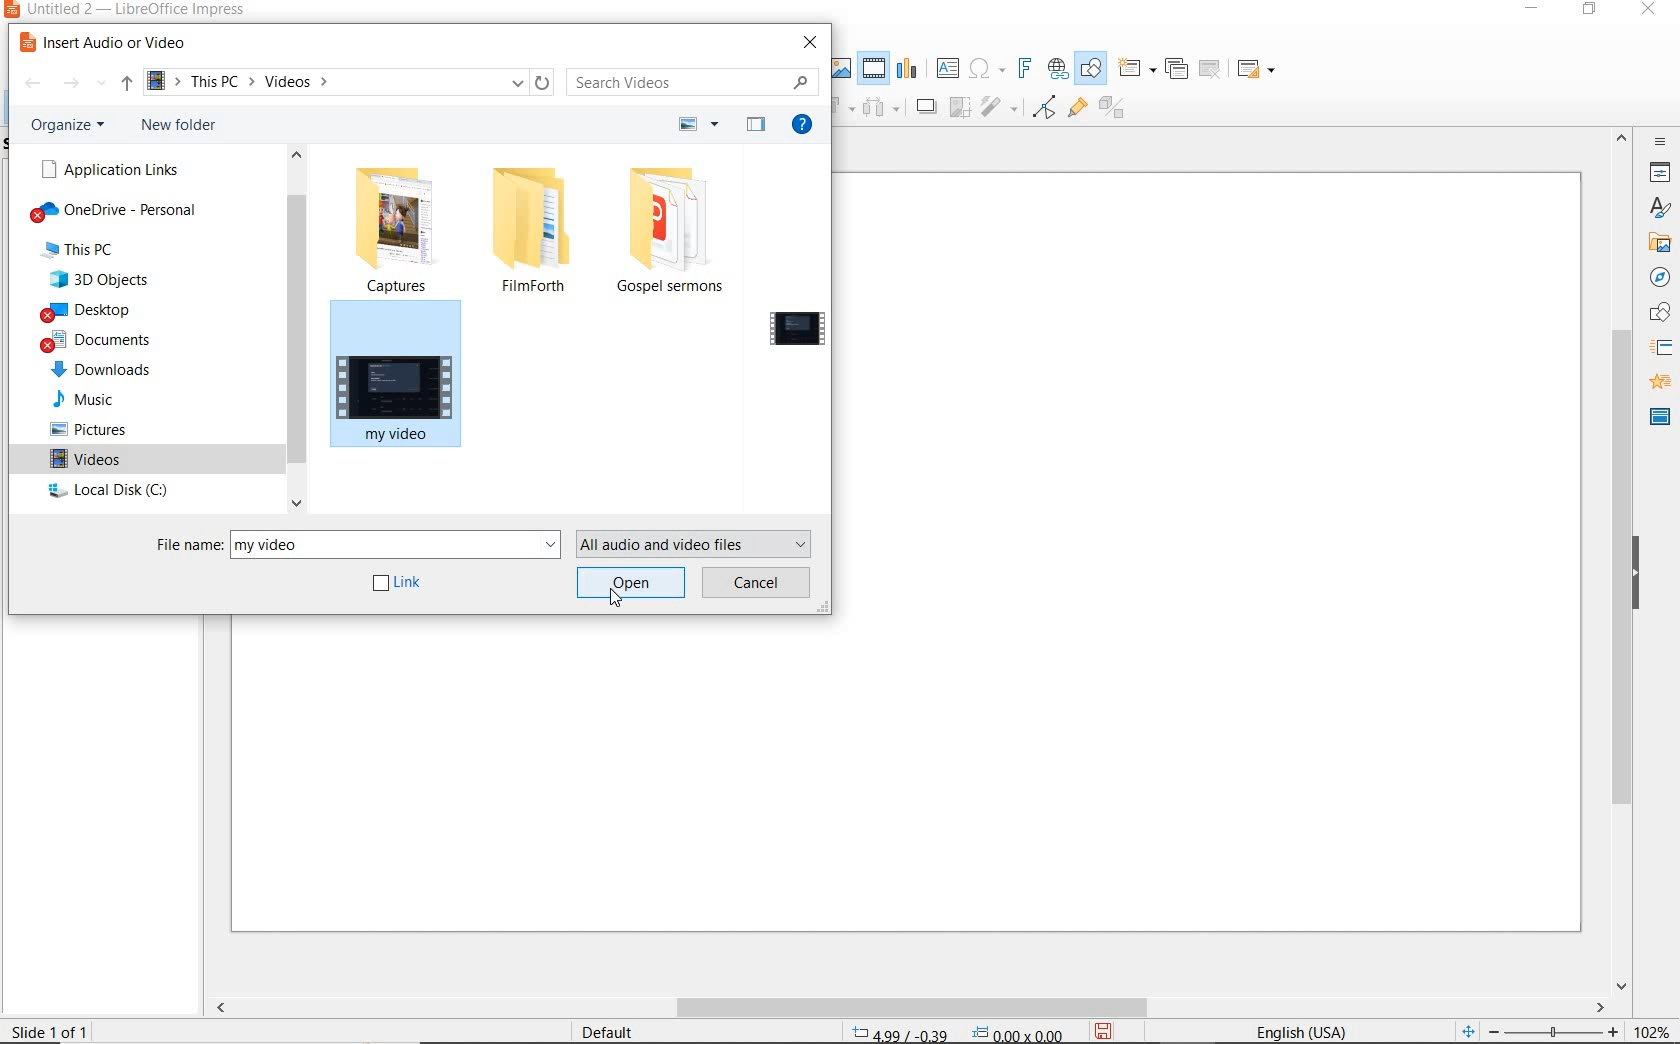  Describe the element at coordinates (1136, 67) in the screenshot. I see `NEW SLIDE` at that location.